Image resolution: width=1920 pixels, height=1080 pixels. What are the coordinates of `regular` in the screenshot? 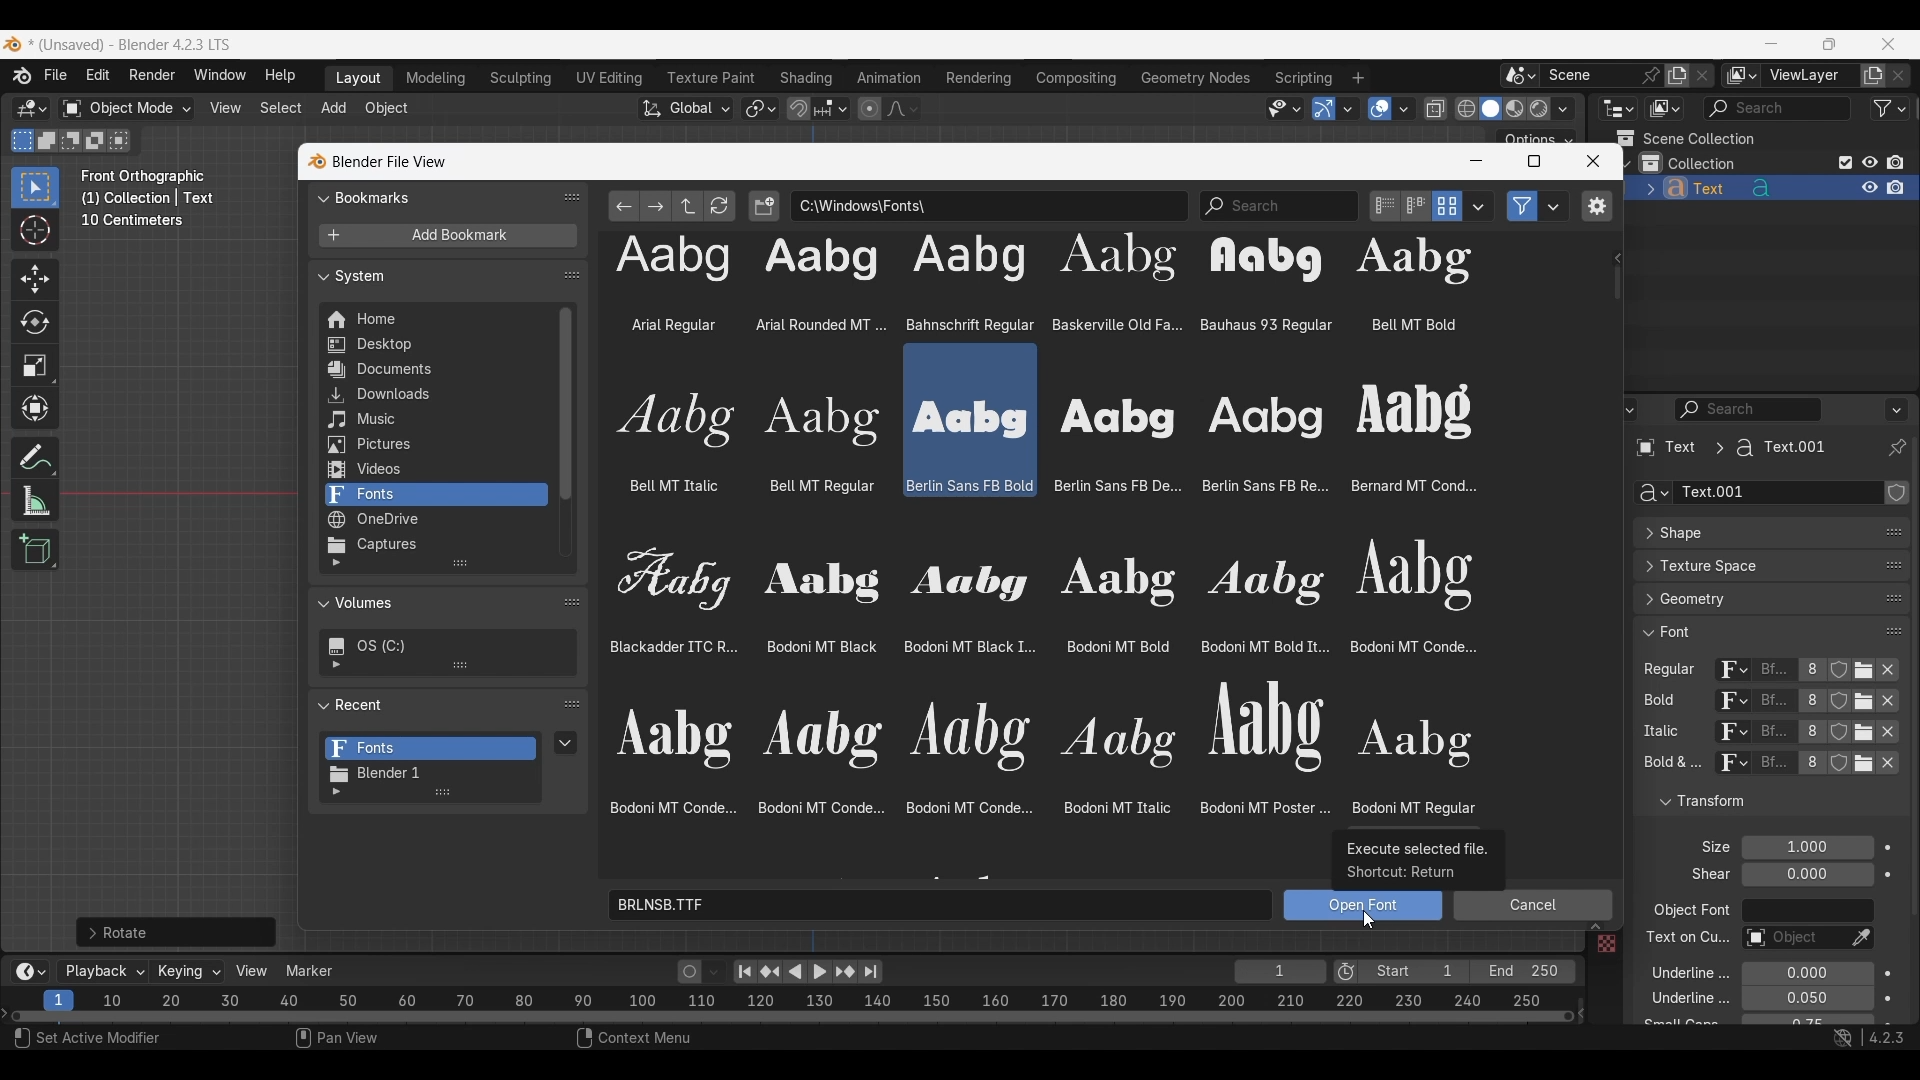 It's located at (1674, 671).